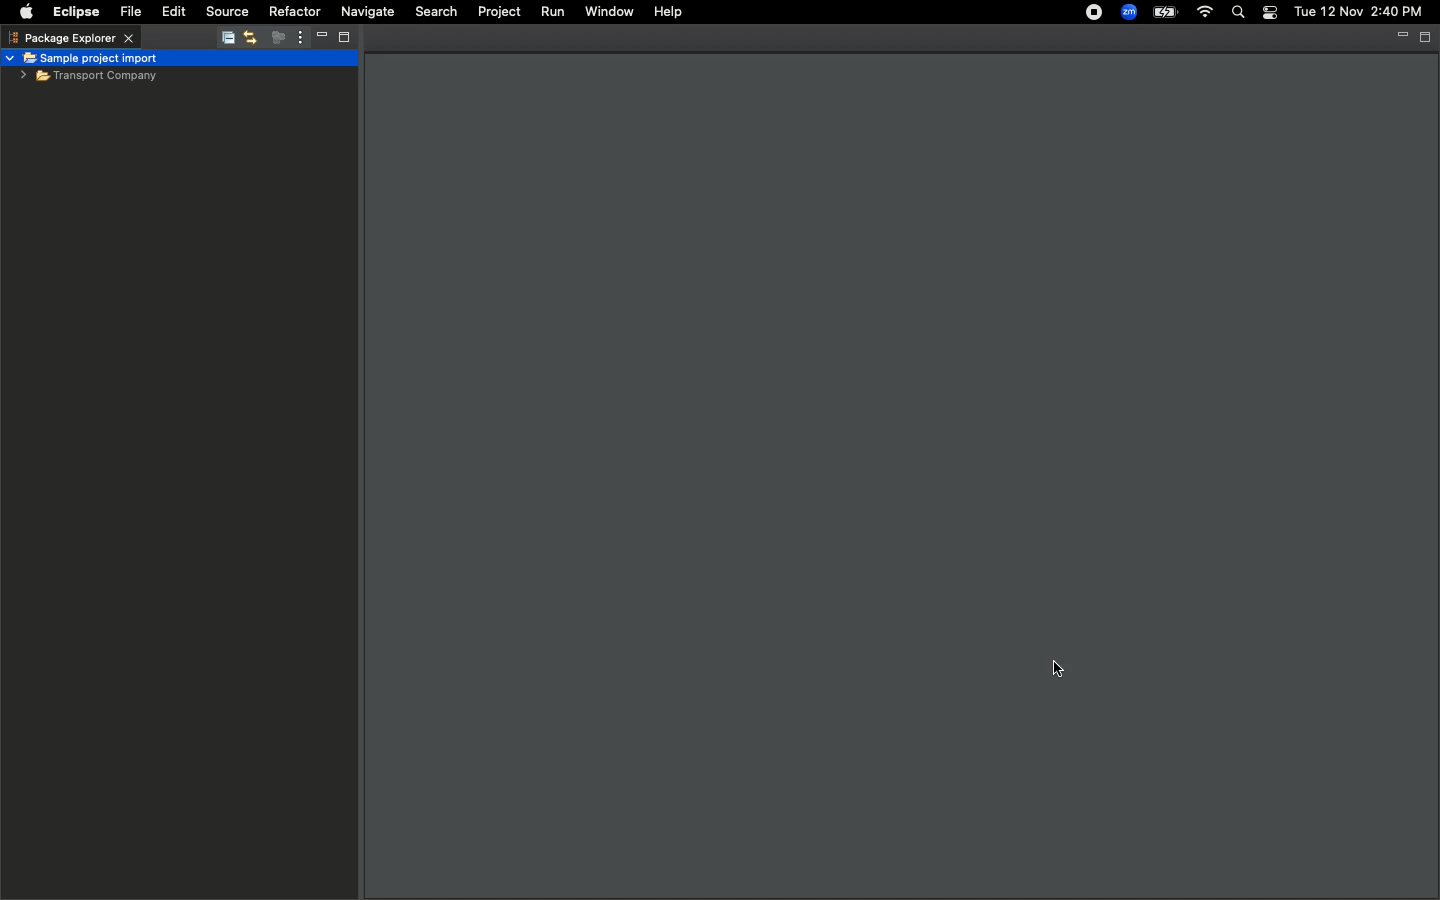 The height and width of the screenshot is (900, 1440). I want to click on Run, so click(555, 12).